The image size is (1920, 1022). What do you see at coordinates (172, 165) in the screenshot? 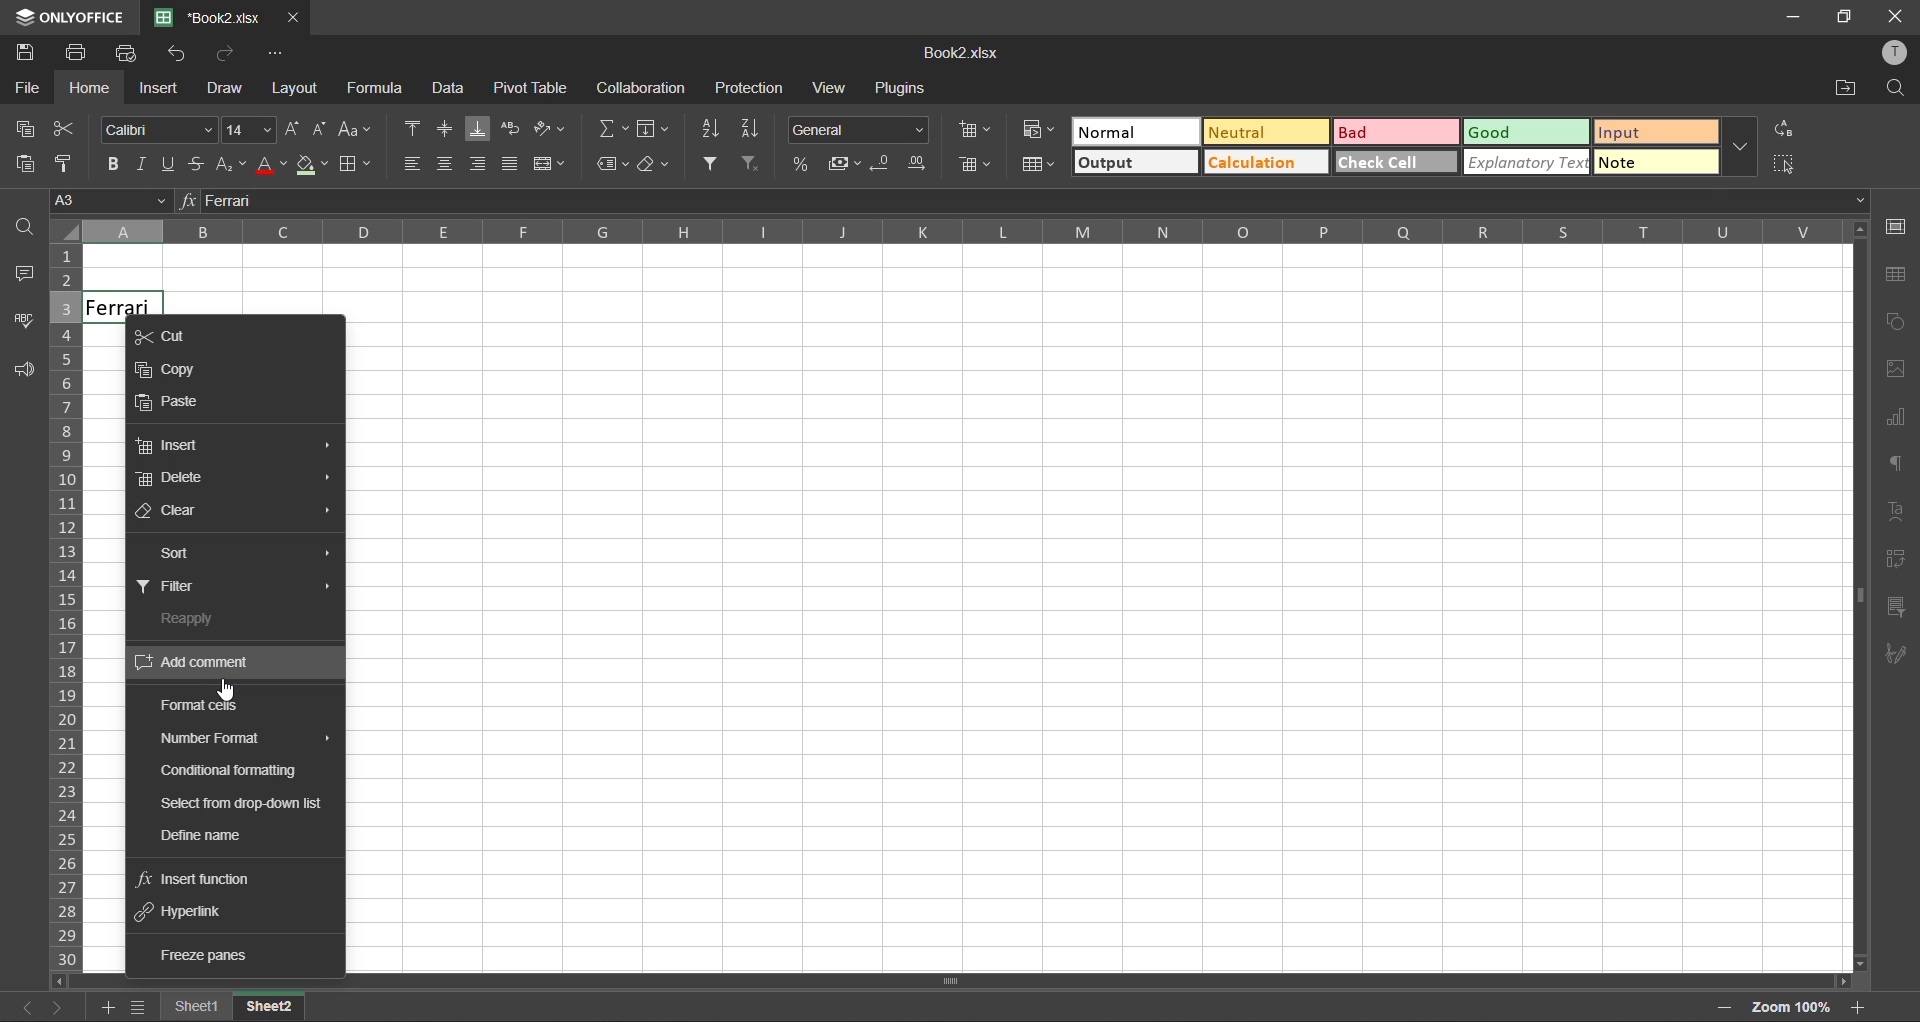
I see `underline` at bounding box center [172, 165].